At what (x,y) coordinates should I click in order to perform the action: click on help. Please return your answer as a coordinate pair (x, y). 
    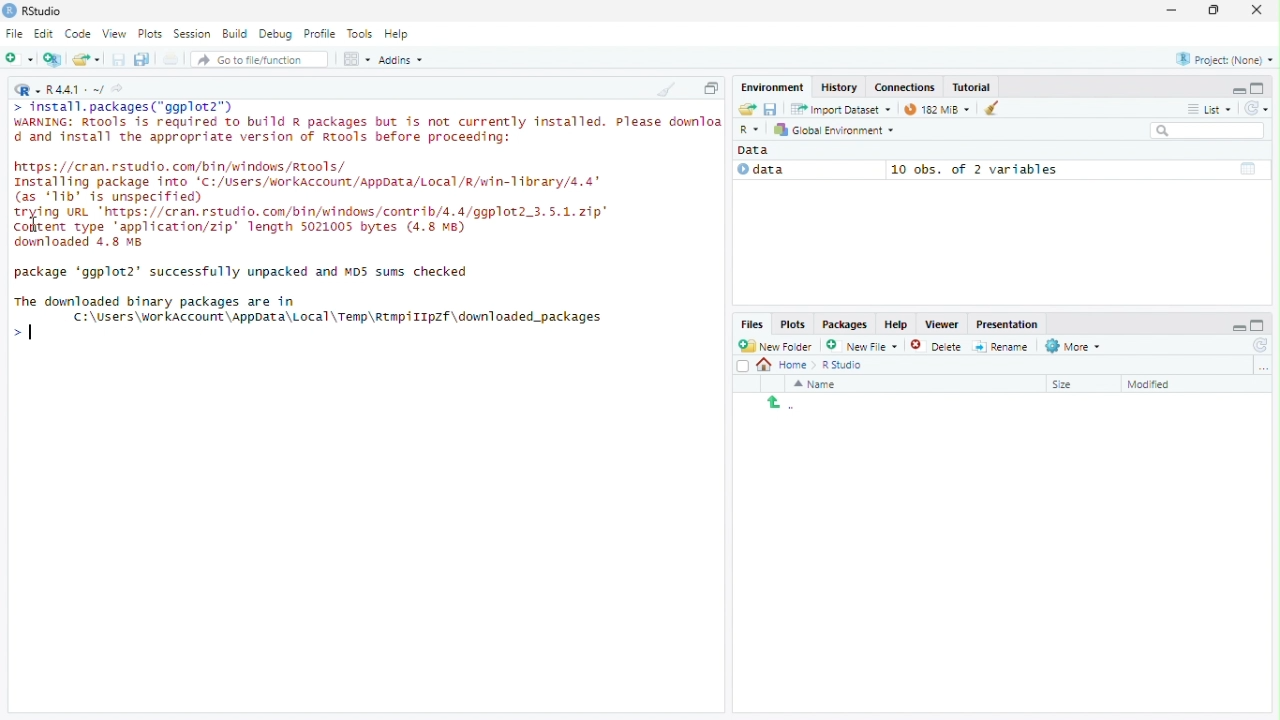
    Looking at the image, I should click on (894, 323).